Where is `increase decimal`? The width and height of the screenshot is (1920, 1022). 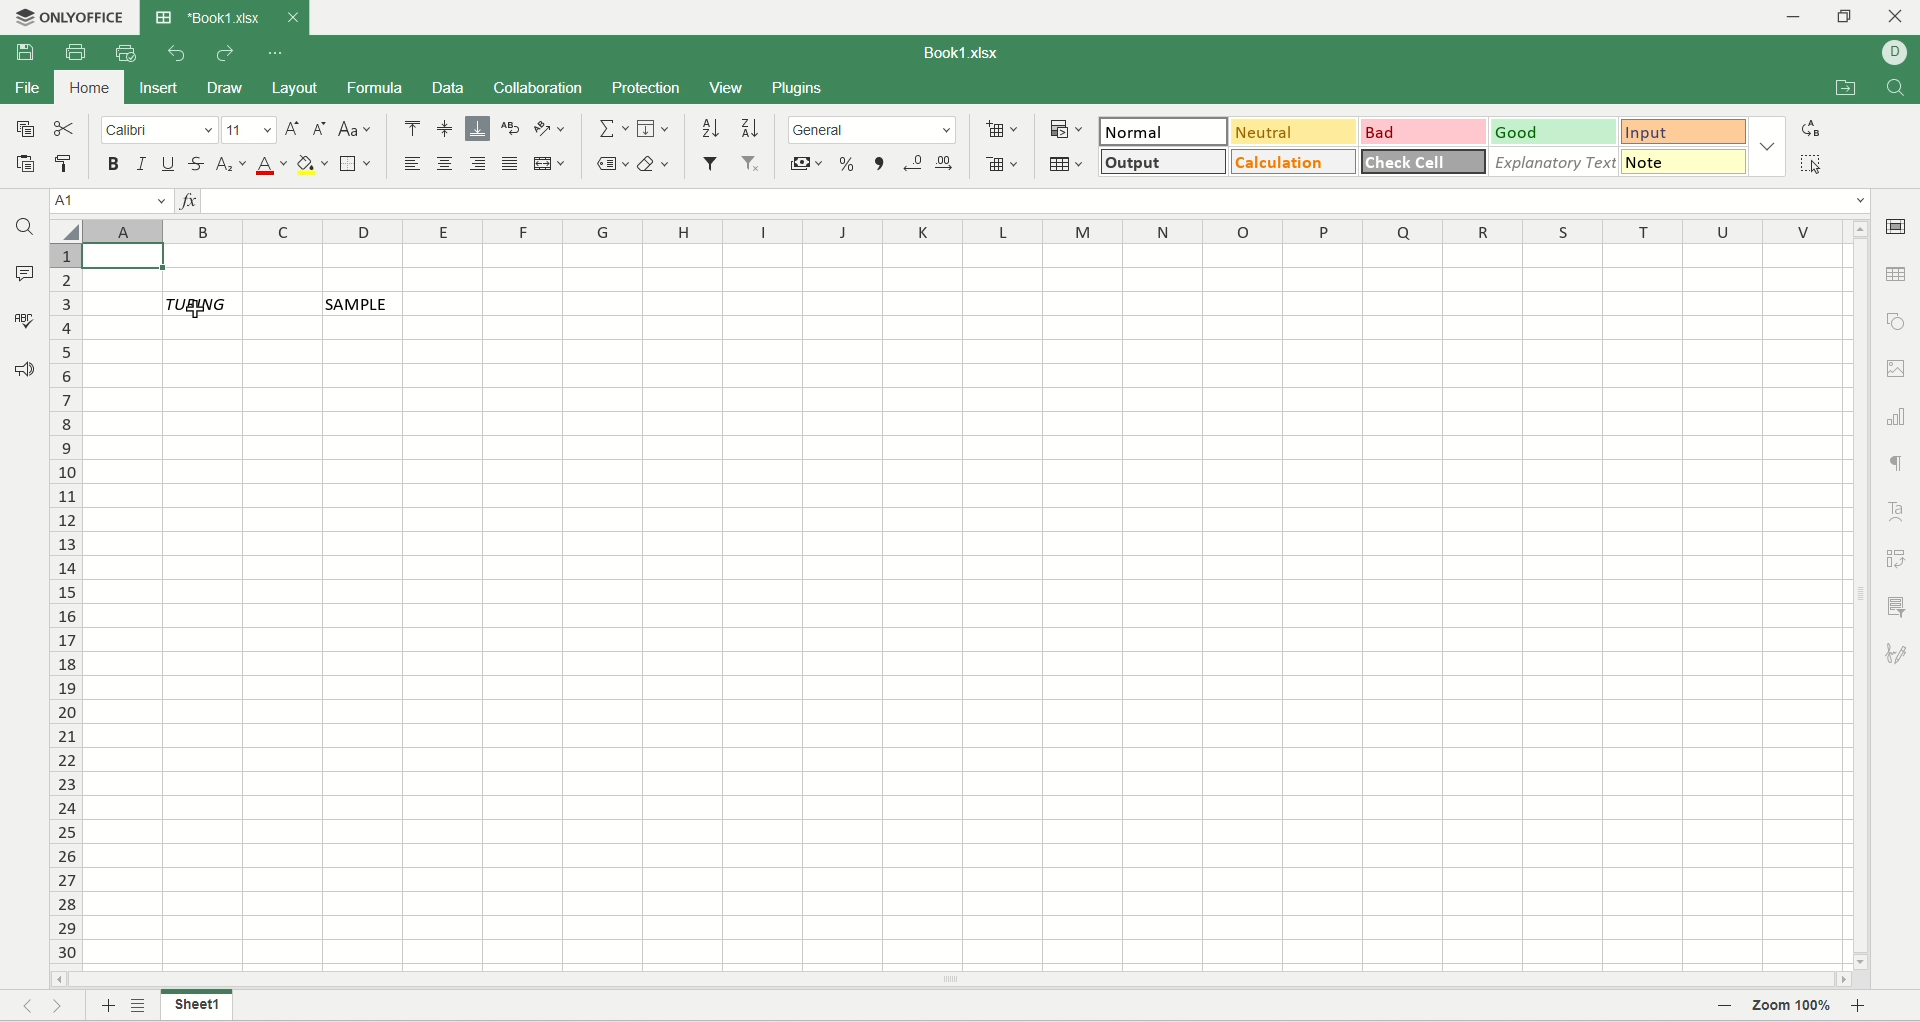 increase decimal is located at coordinates (946, 163).